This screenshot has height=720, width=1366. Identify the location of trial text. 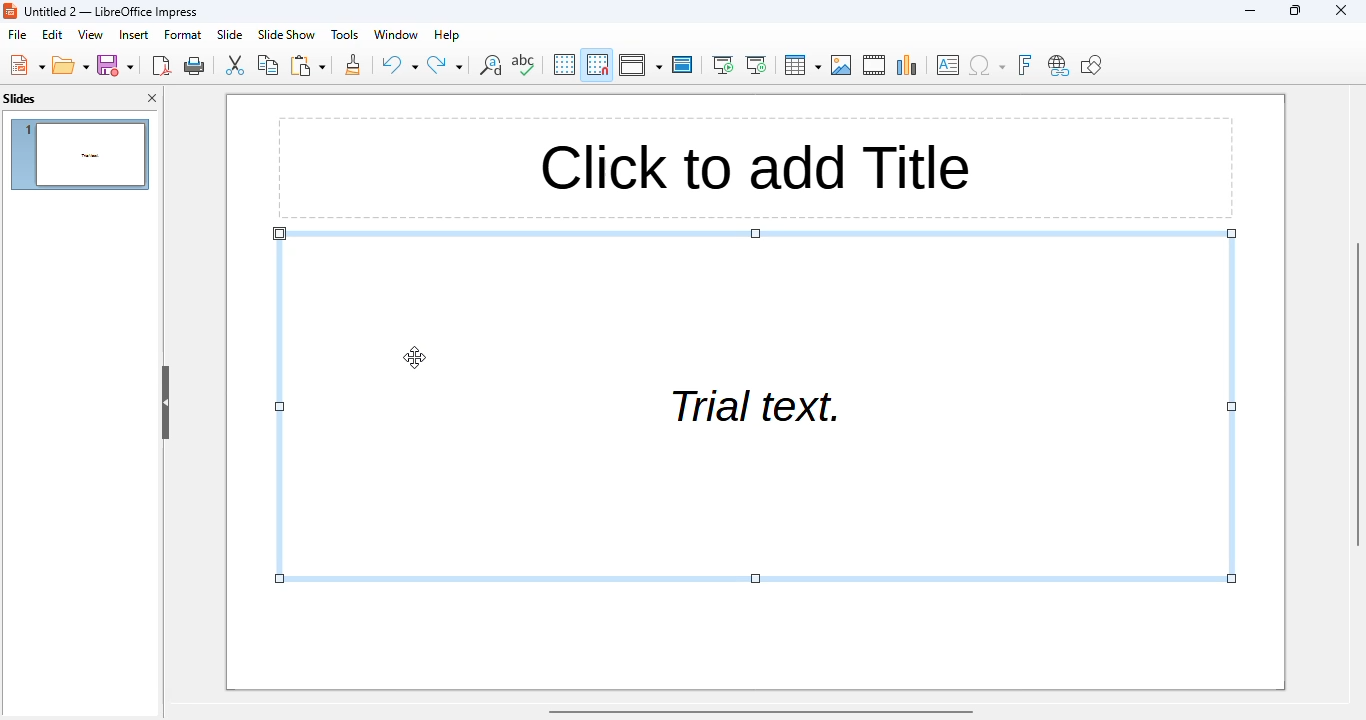
(756, 408).